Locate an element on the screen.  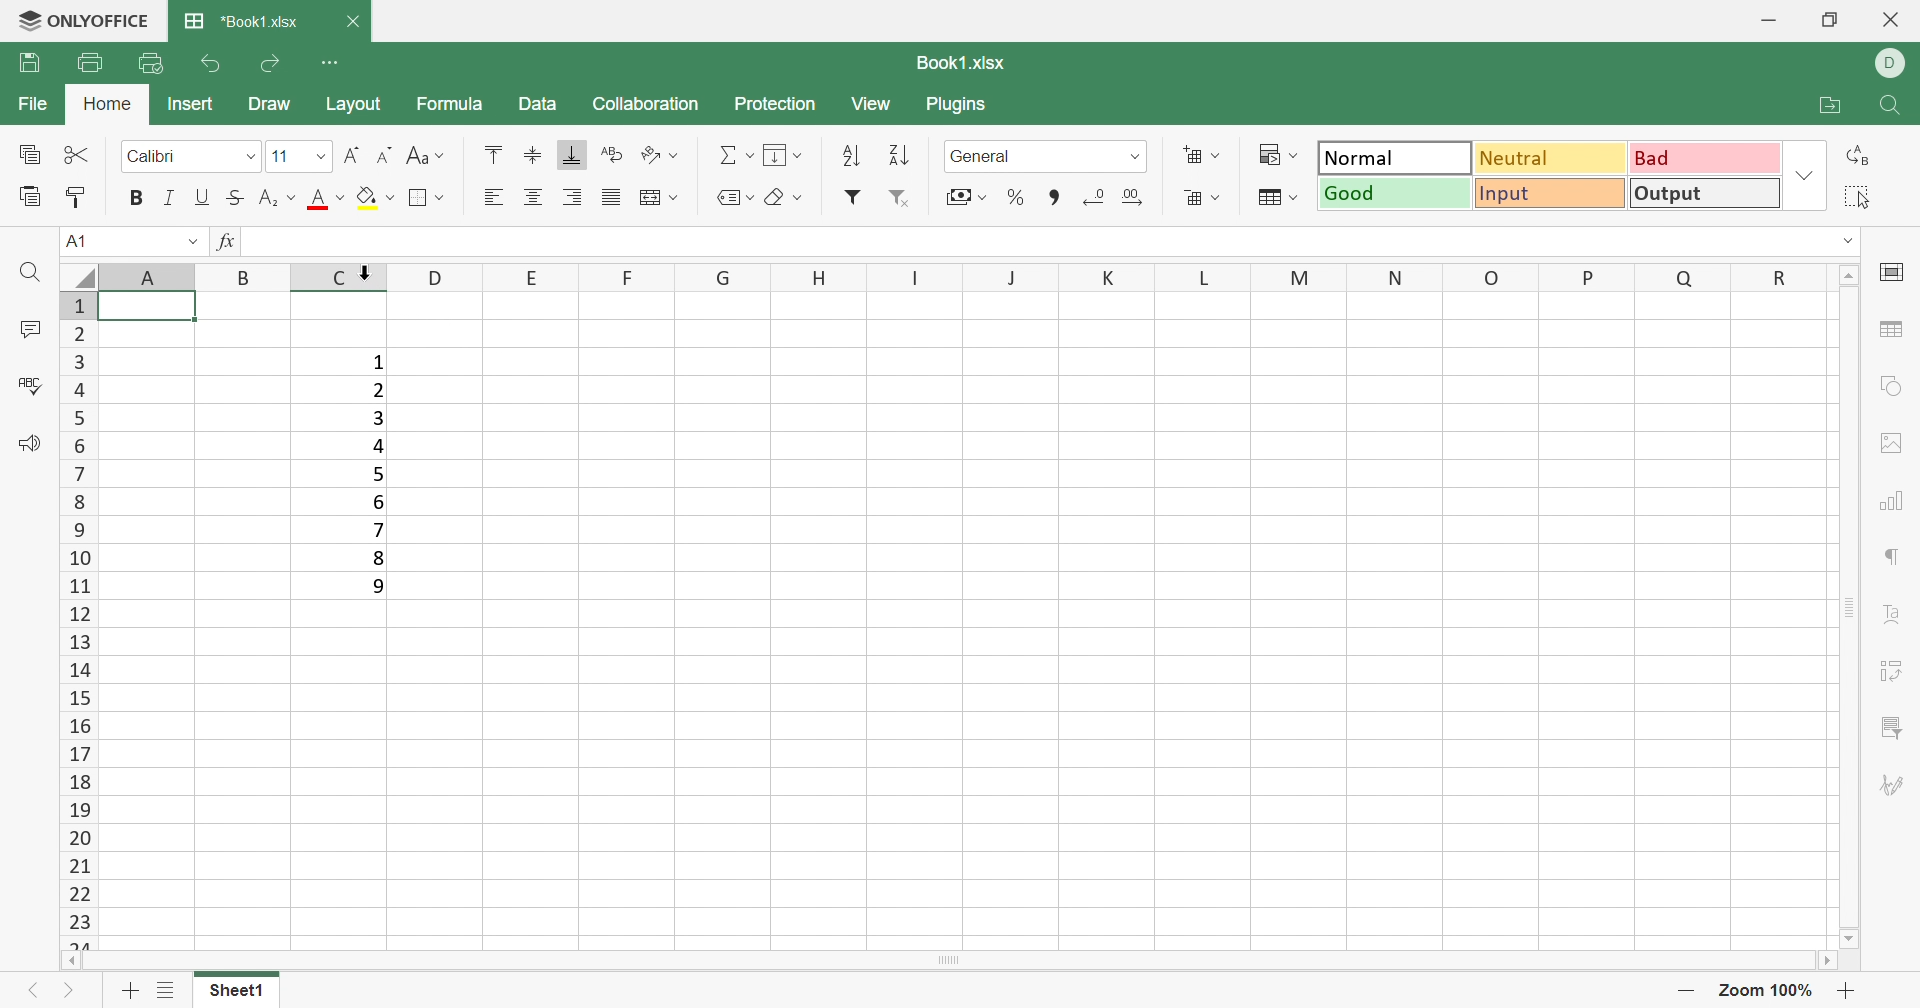
Bad is located at coordinates (1705, 158).